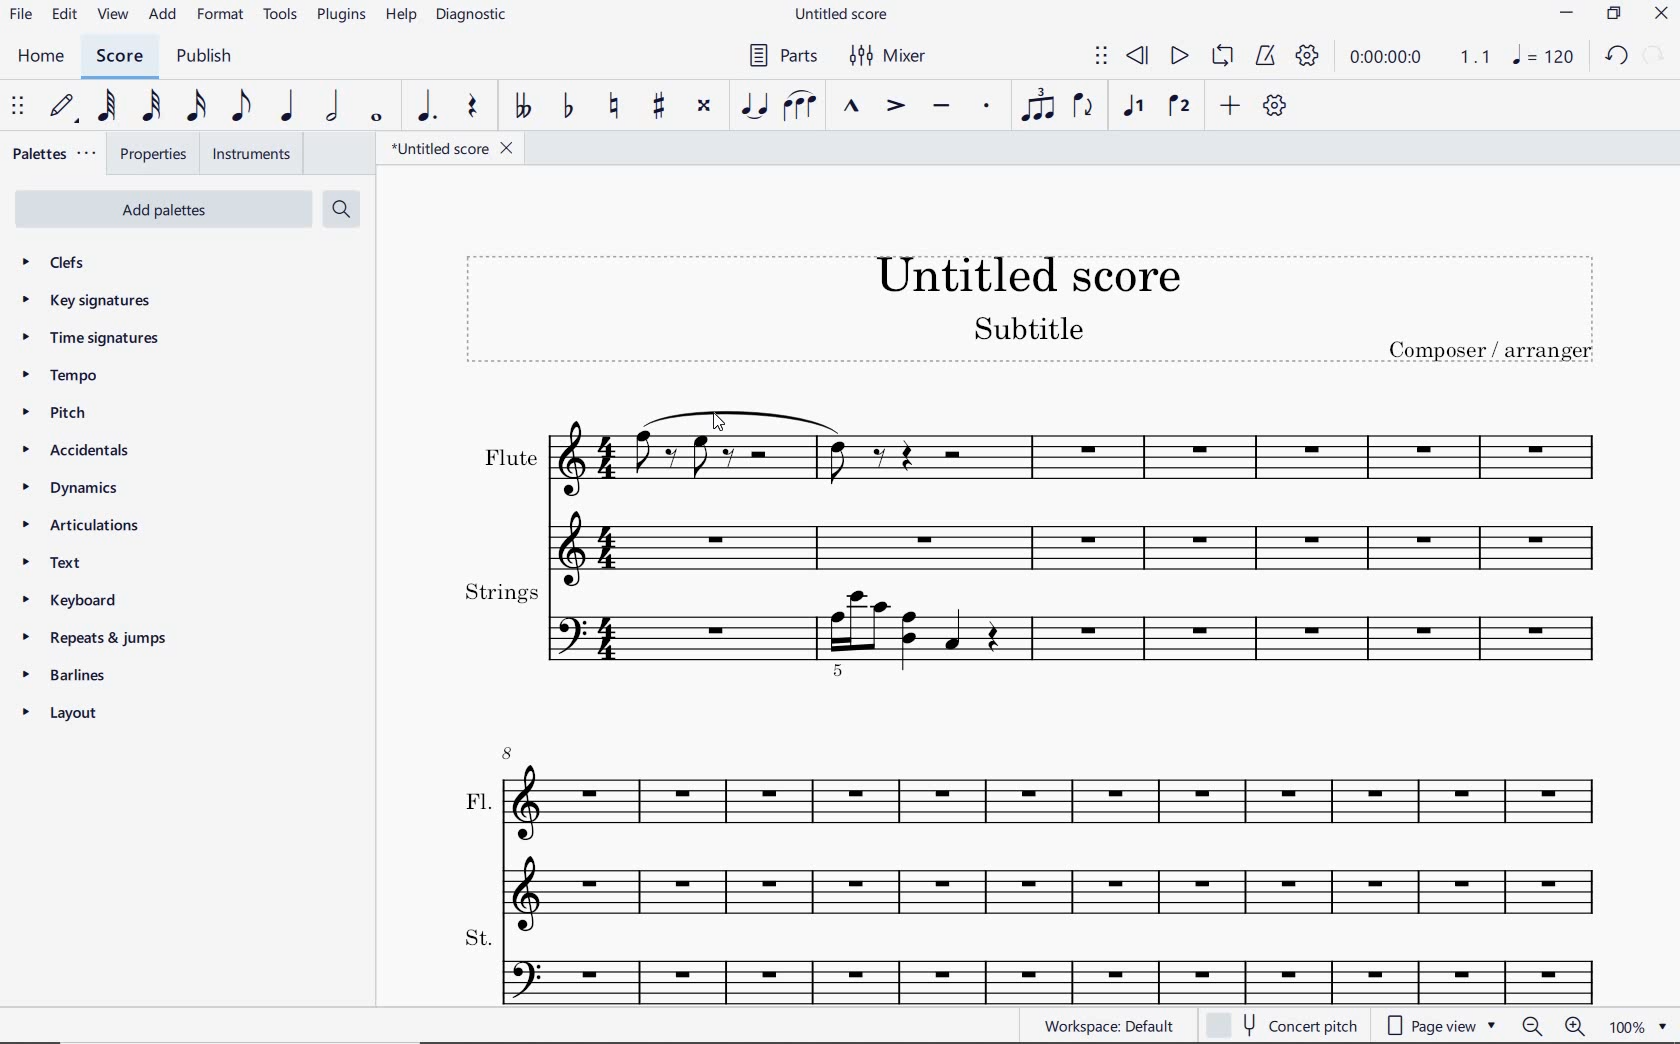 Image resolution: width=1680 pixels, height=1044 pixels. I want to click on VOICE 2, so click(1180, 107).